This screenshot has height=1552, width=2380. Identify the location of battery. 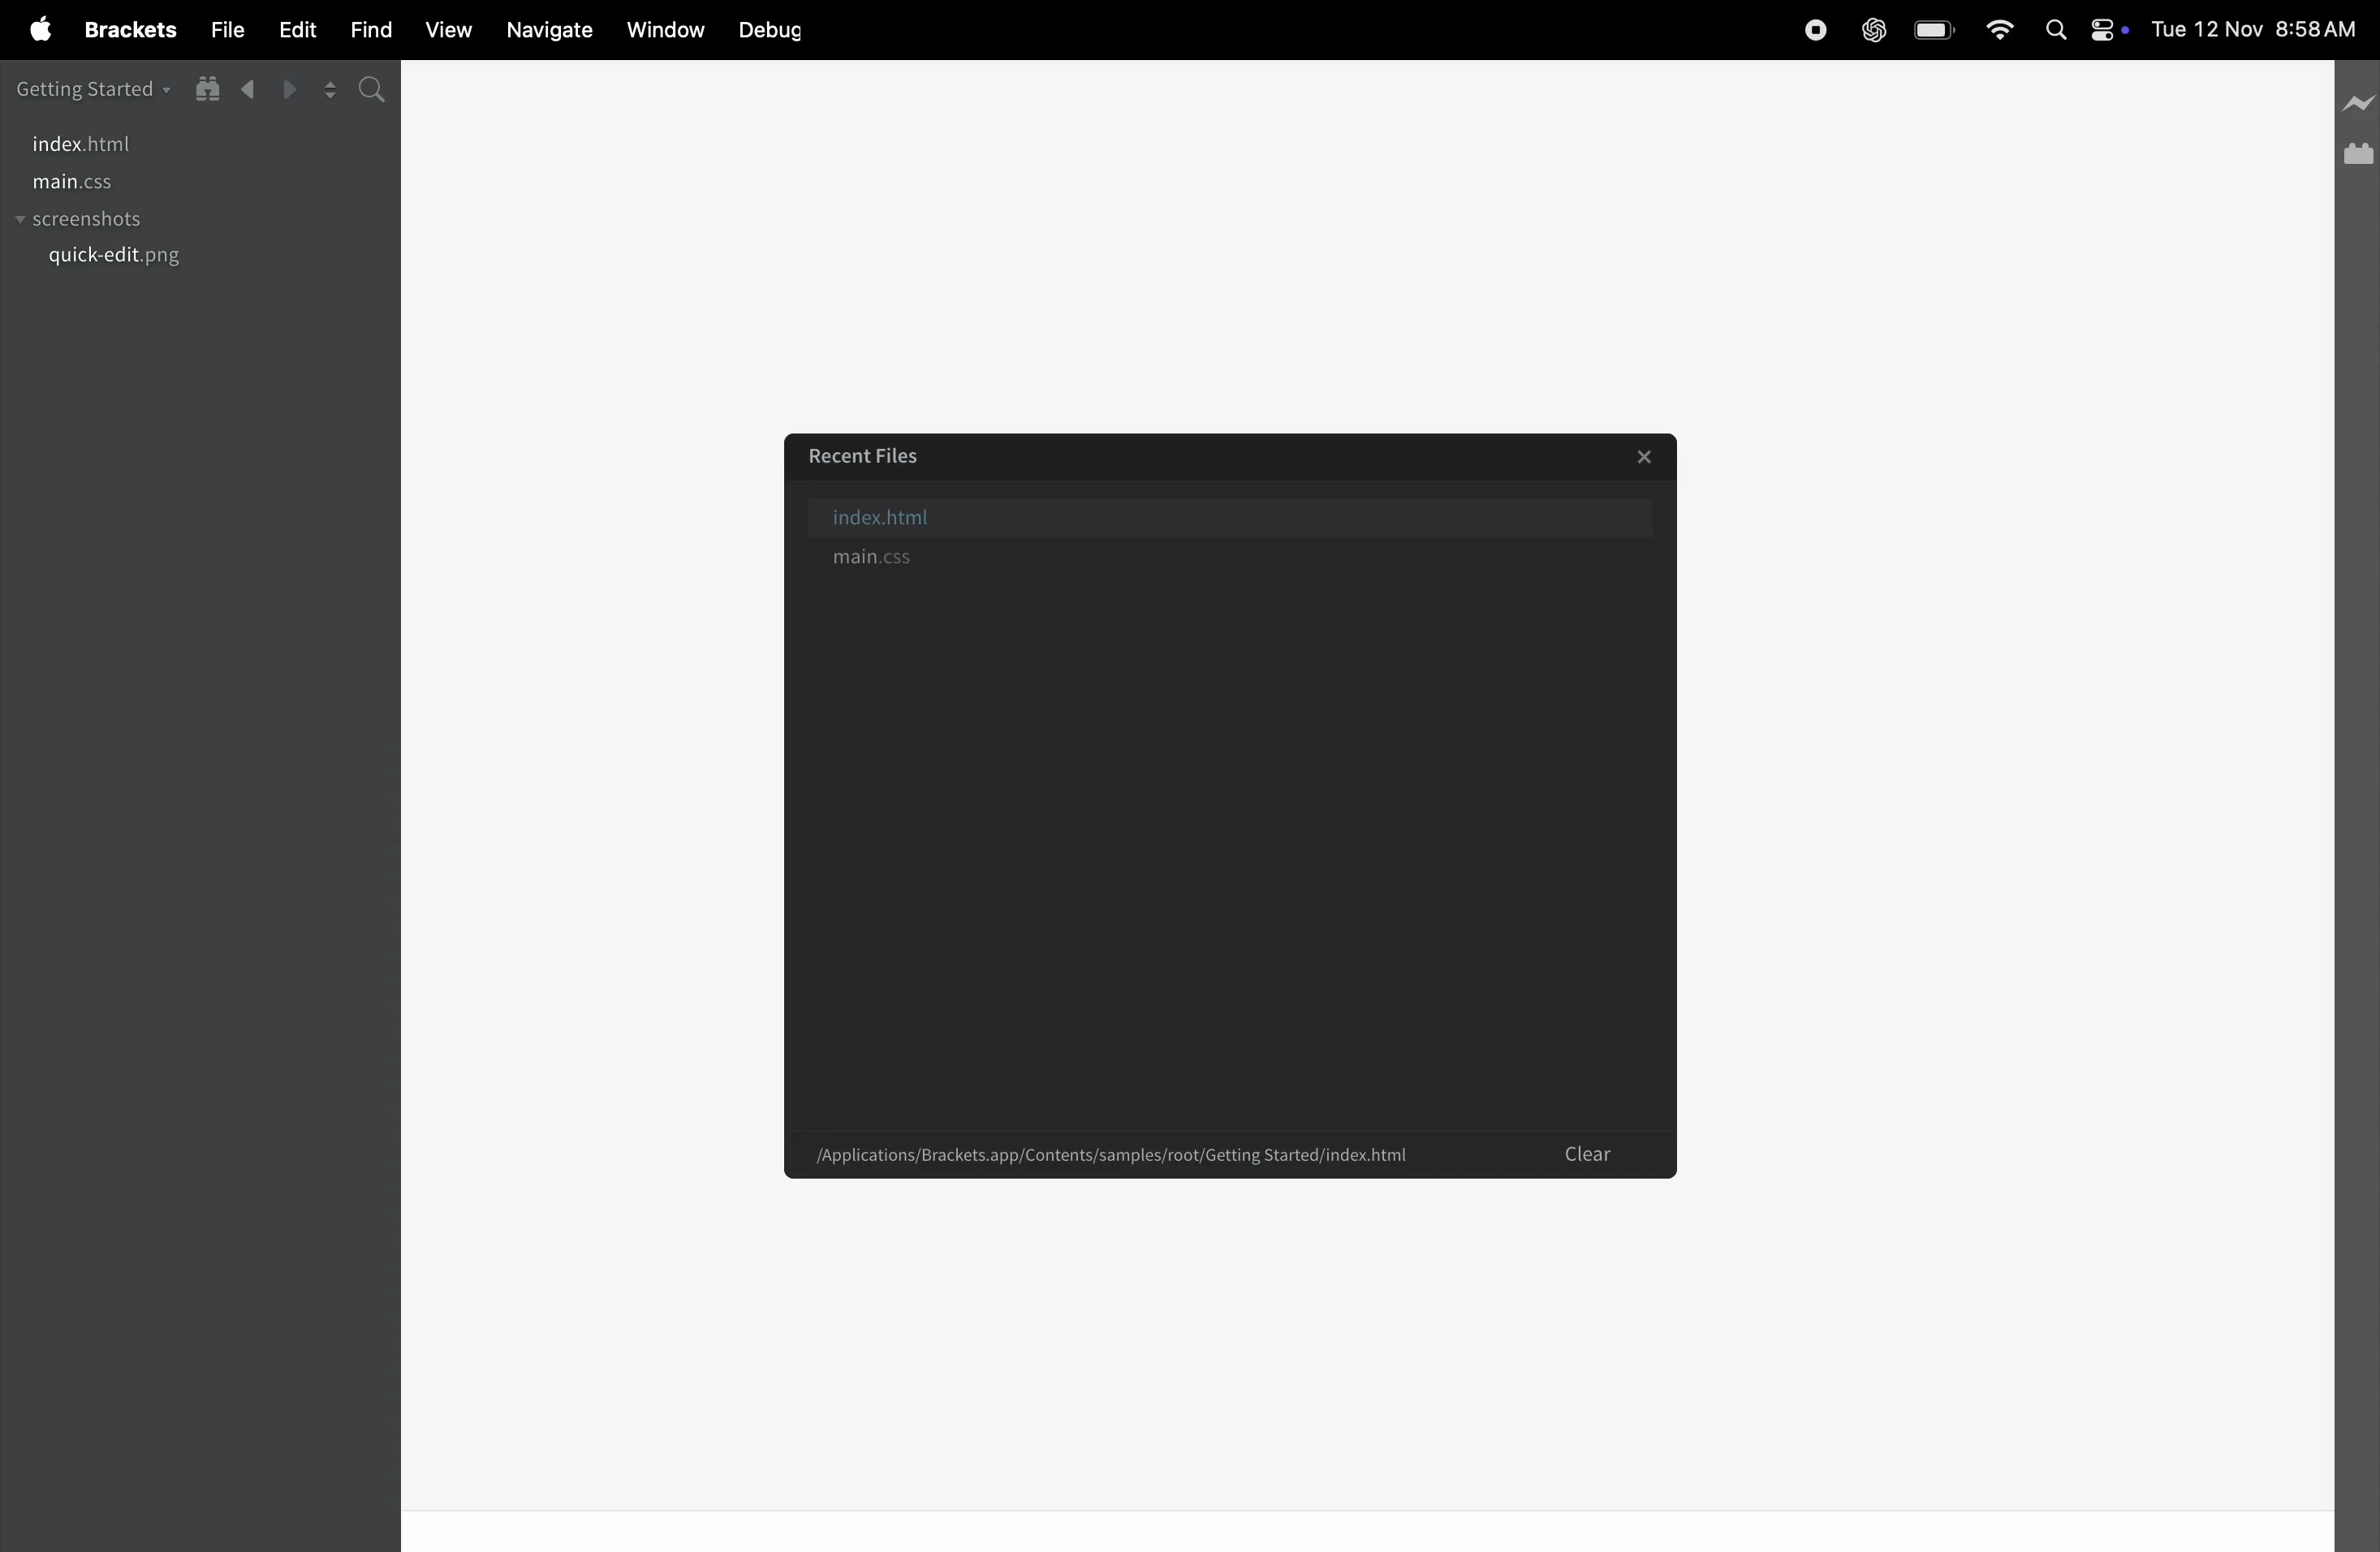
(1930, 31).